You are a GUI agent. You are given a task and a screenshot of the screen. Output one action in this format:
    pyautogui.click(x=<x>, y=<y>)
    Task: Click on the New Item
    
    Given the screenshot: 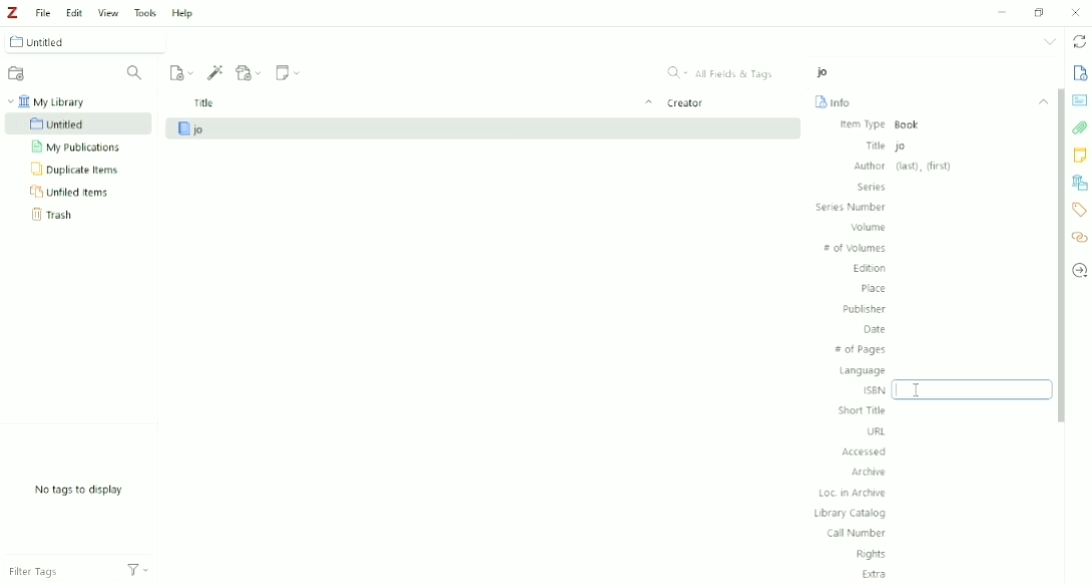 What is the action you would take?
    pyautogui.click(x=180, y=72)
    